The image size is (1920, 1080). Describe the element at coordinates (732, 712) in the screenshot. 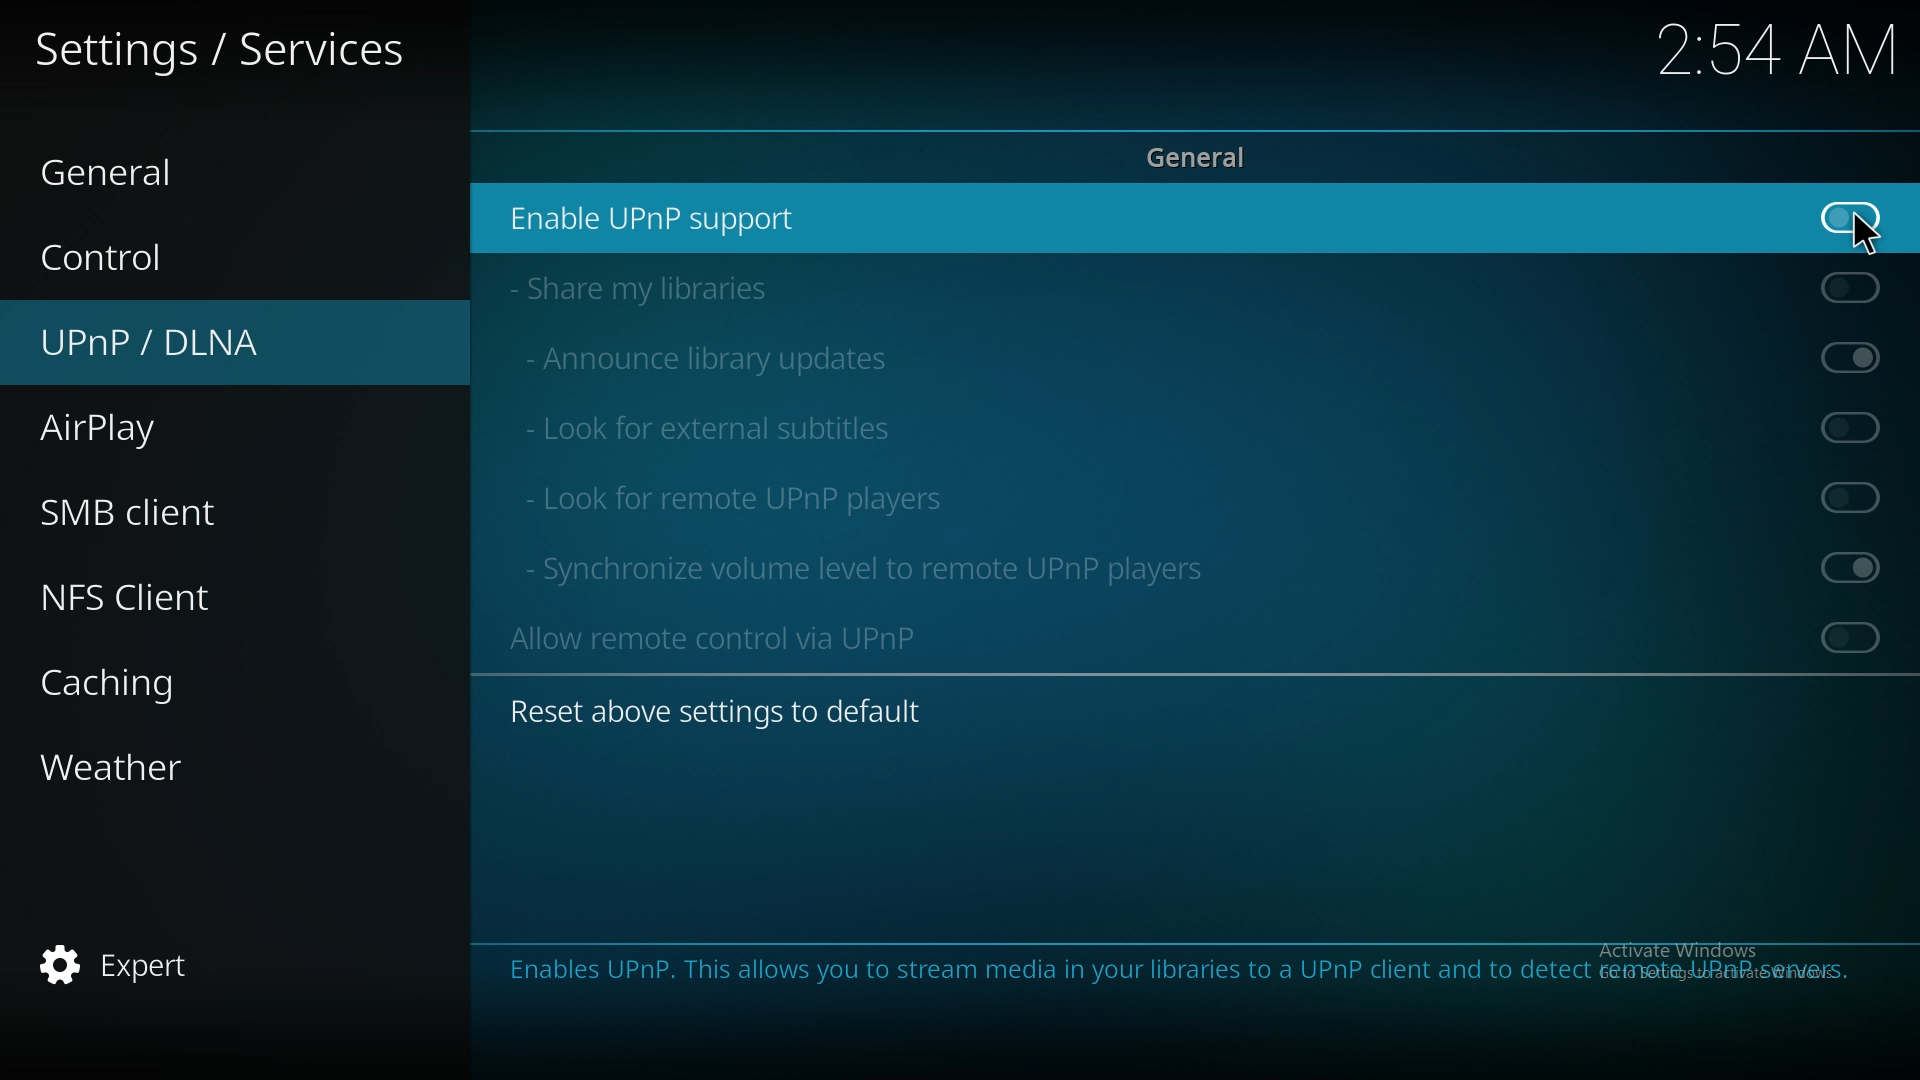

I see `reset` at that location.